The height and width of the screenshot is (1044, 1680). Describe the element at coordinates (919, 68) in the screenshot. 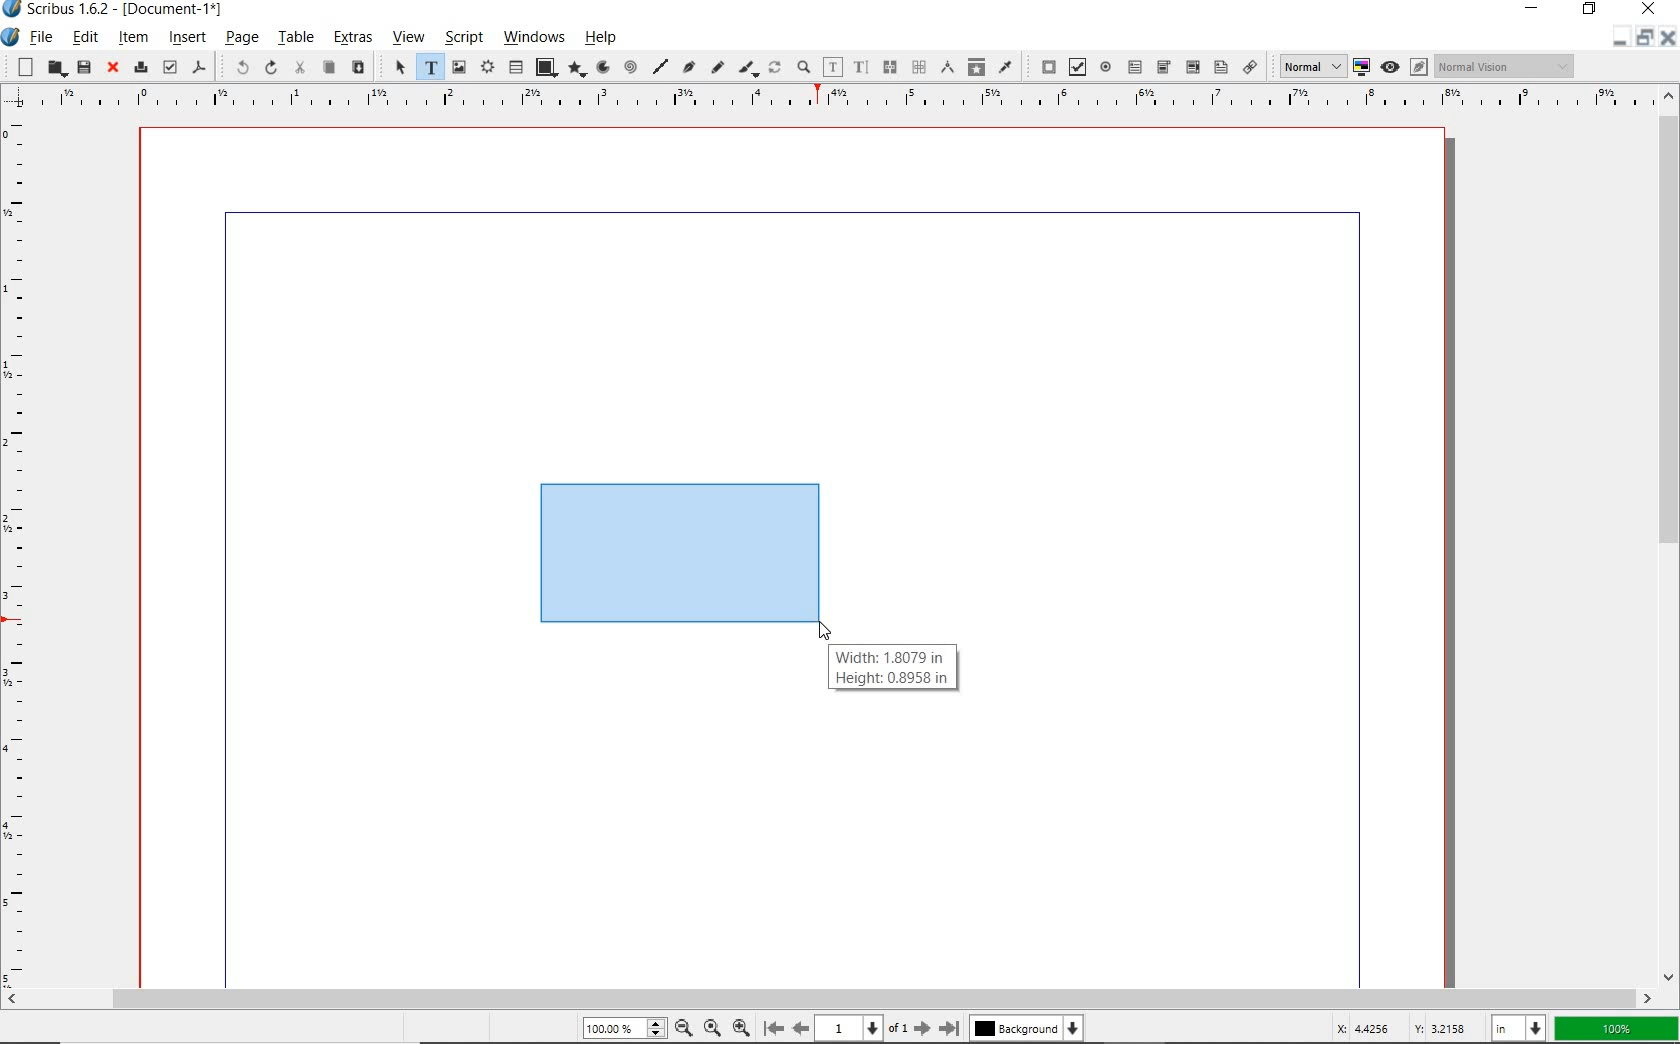

I see `unlink text frames` at that location.